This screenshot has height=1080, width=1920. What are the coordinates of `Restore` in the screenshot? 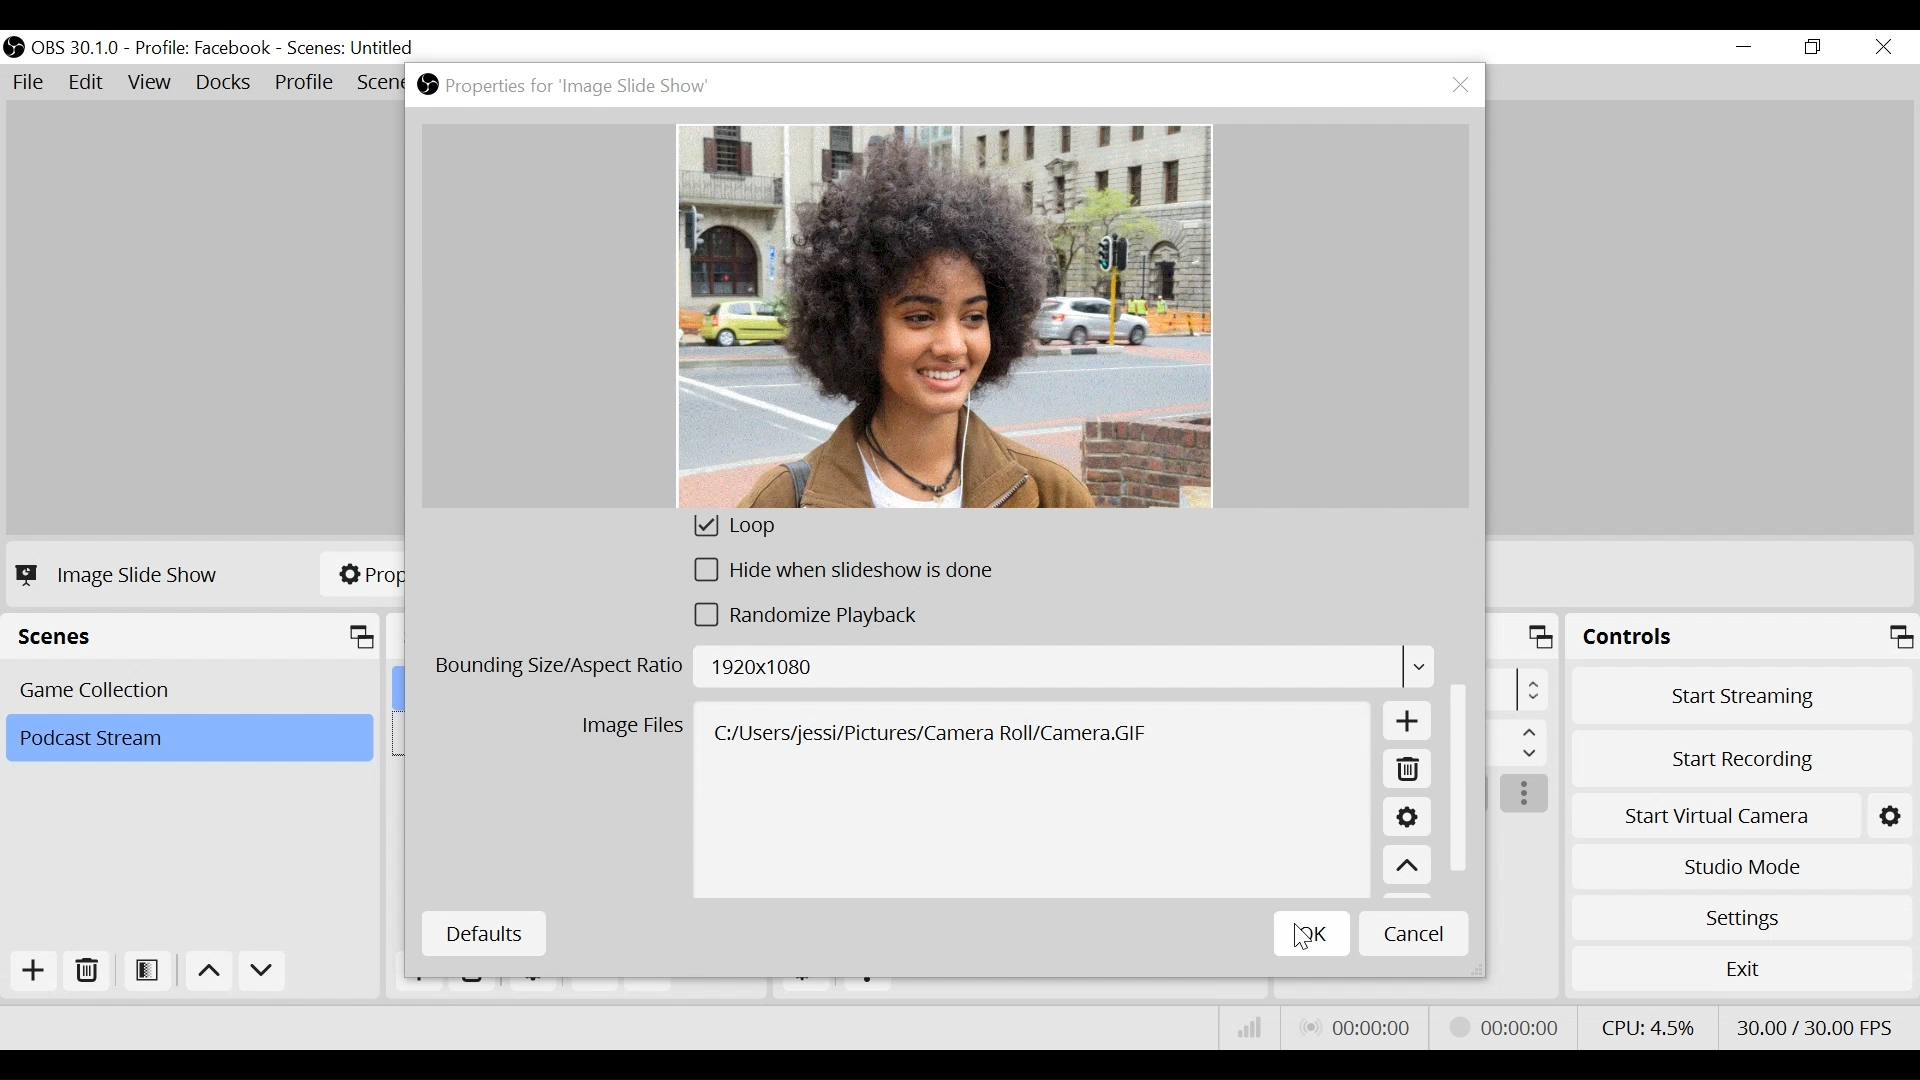 It's located at (1815, 48).